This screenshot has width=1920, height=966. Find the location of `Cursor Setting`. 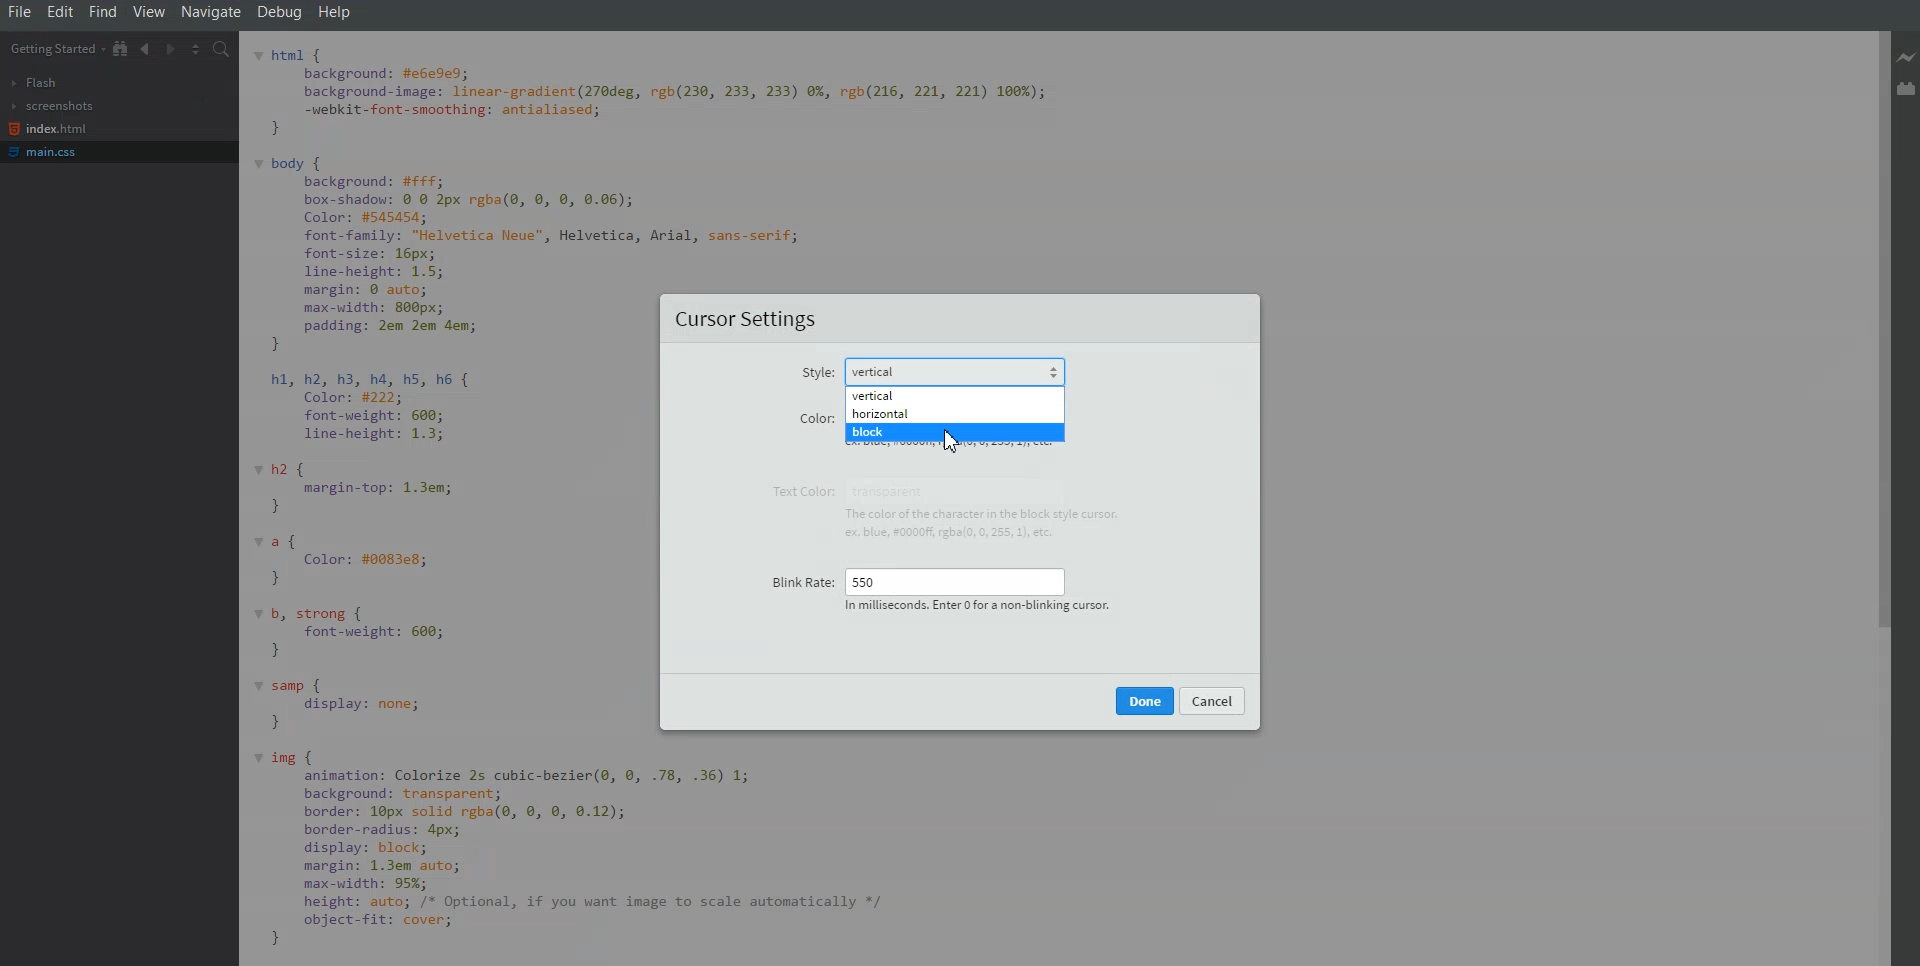

Cursor Setting is located at coordinates (748, 321).